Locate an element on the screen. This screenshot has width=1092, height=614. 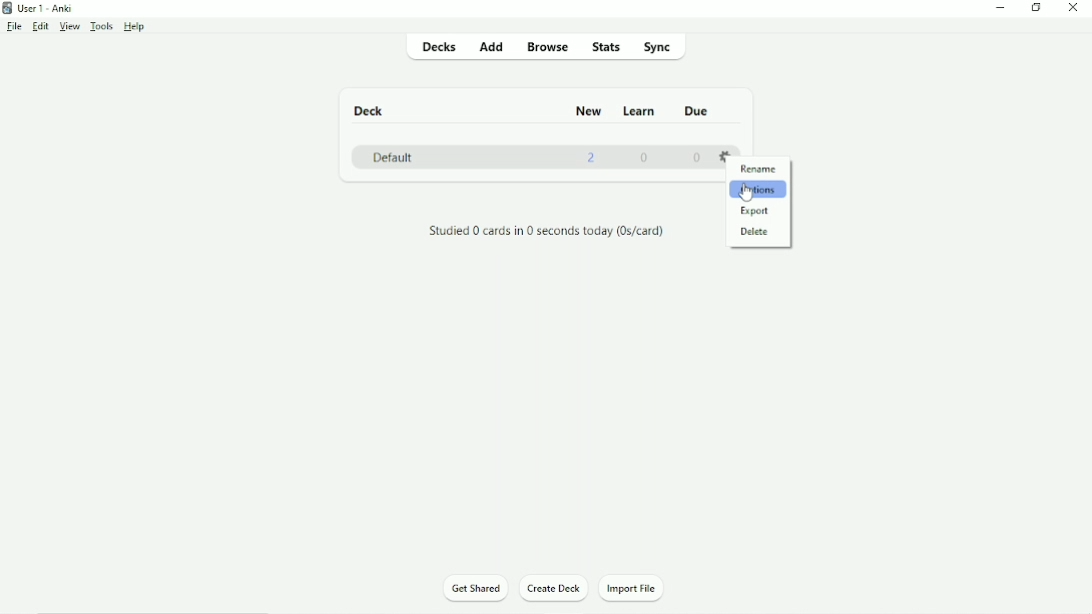
Stats is located at coordinates (605, 47).